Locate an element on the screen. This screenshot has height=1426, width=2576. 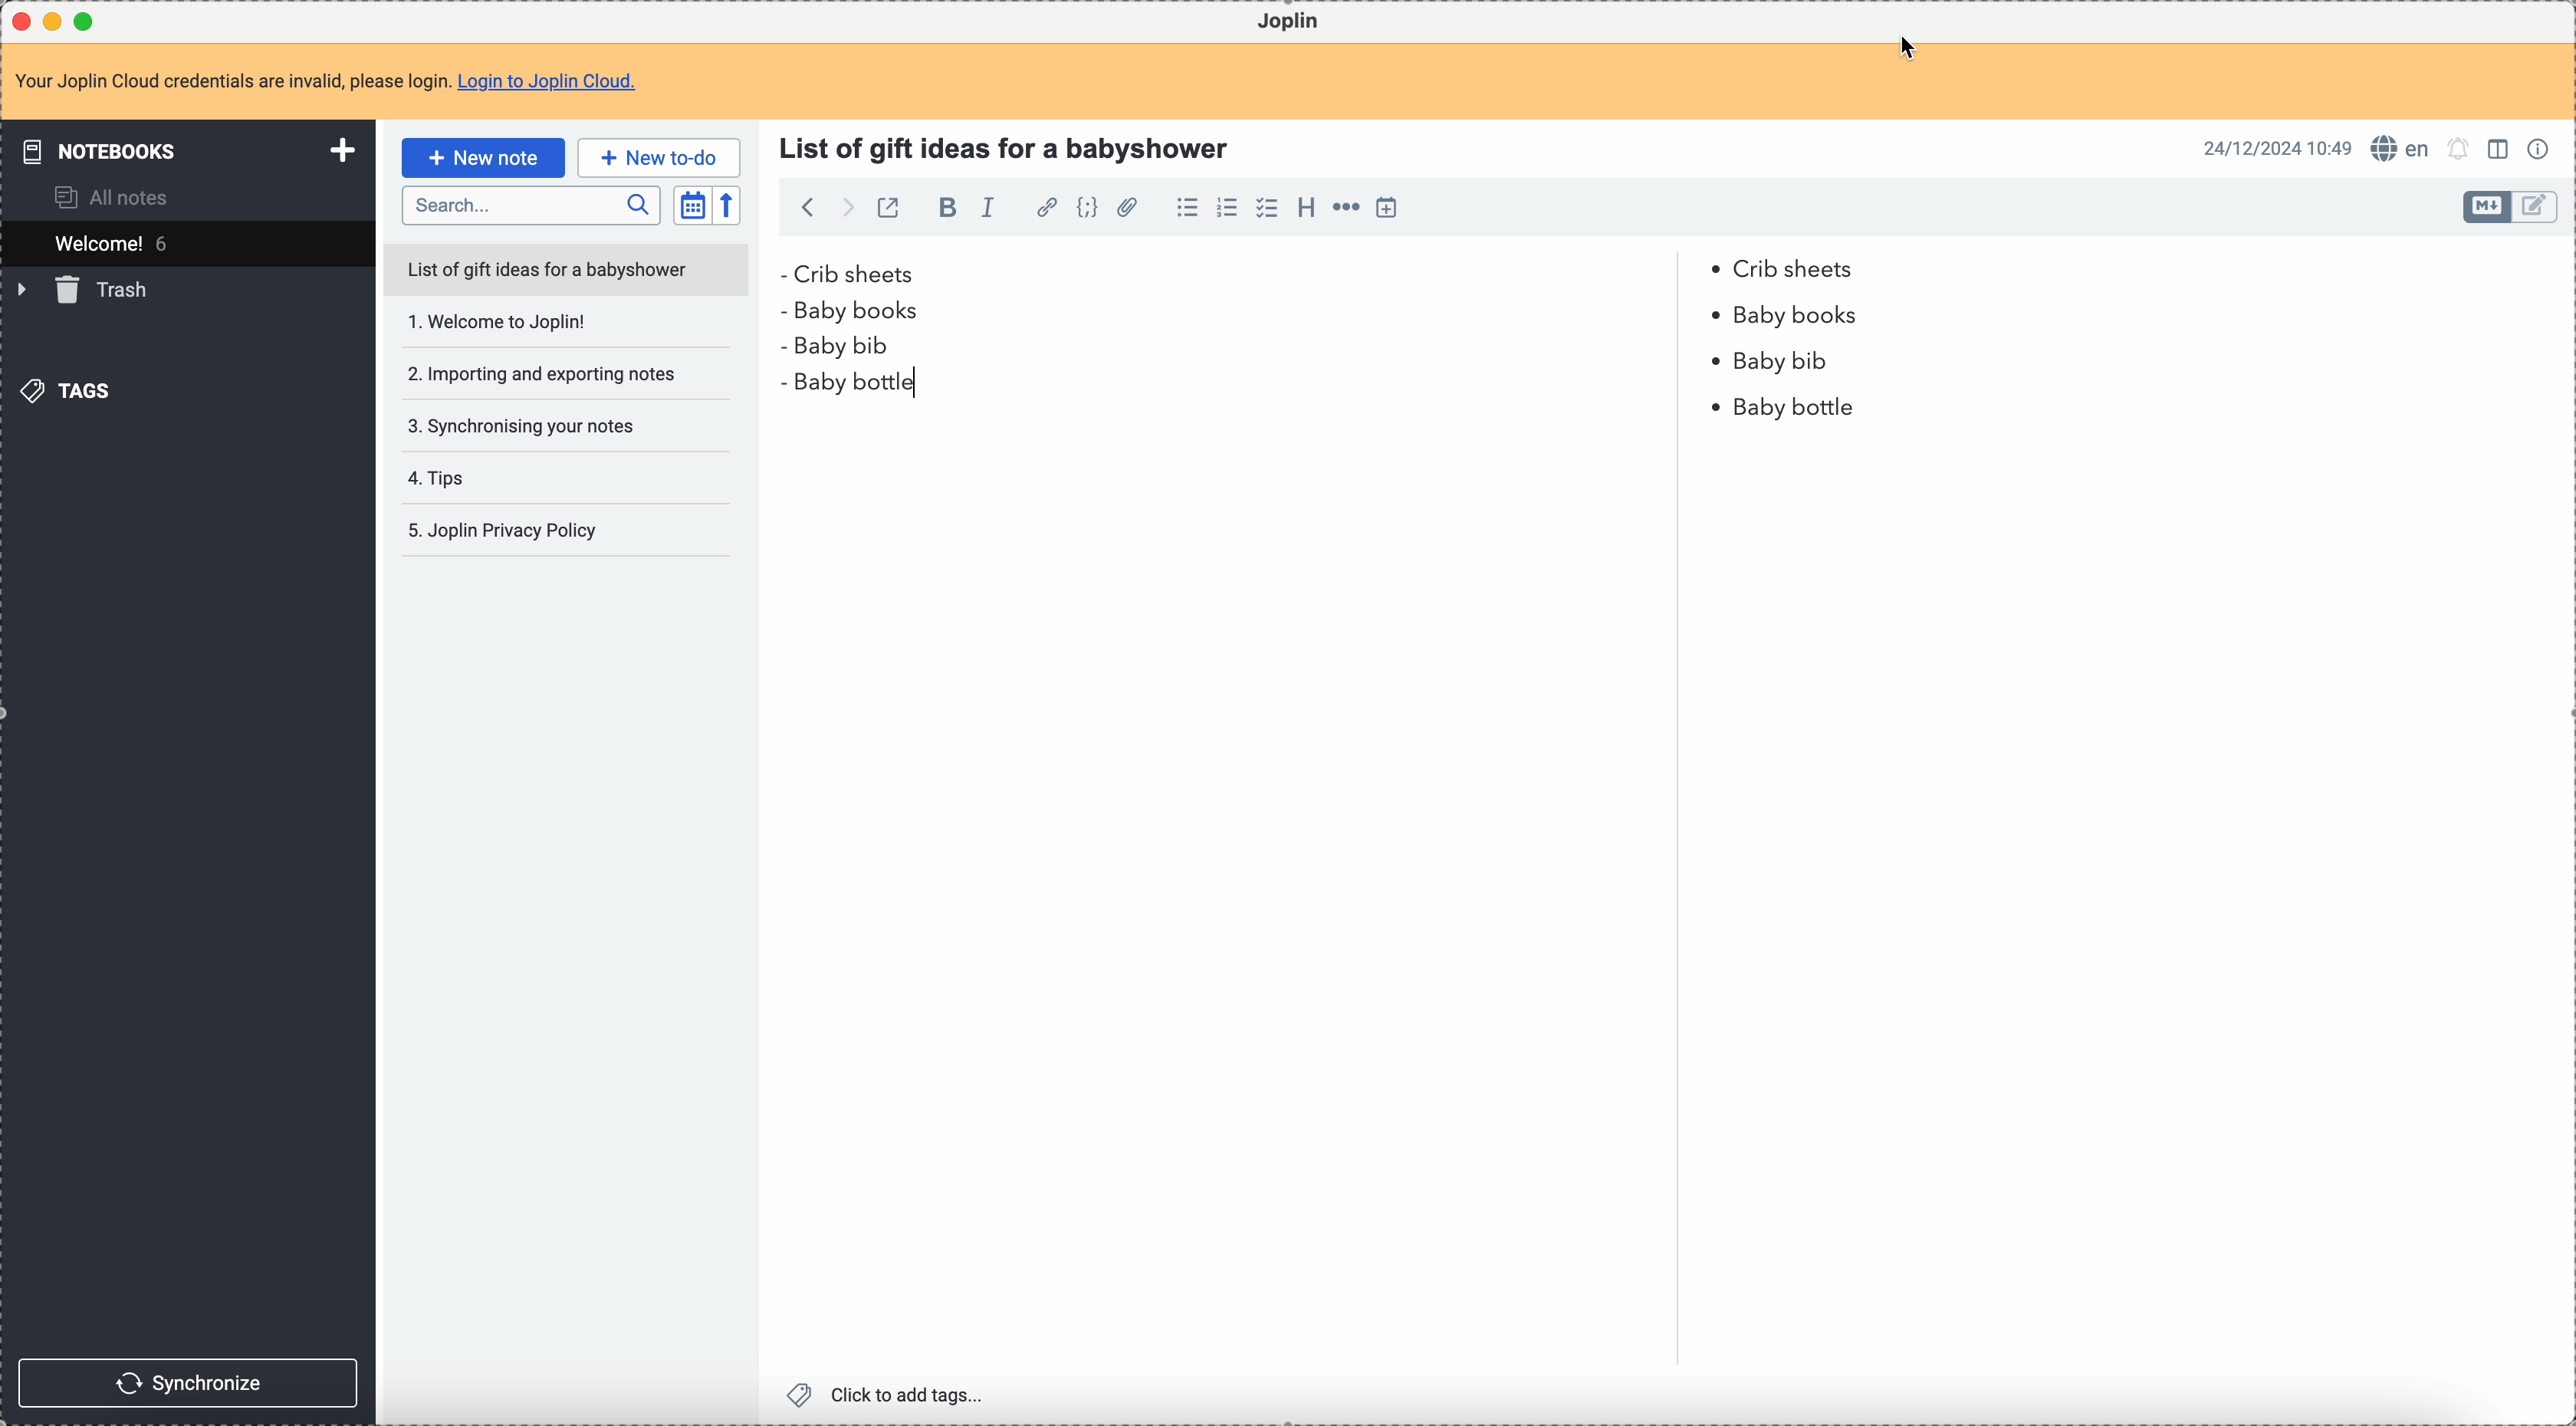
baby bib is located at coordinates (1306, 352).